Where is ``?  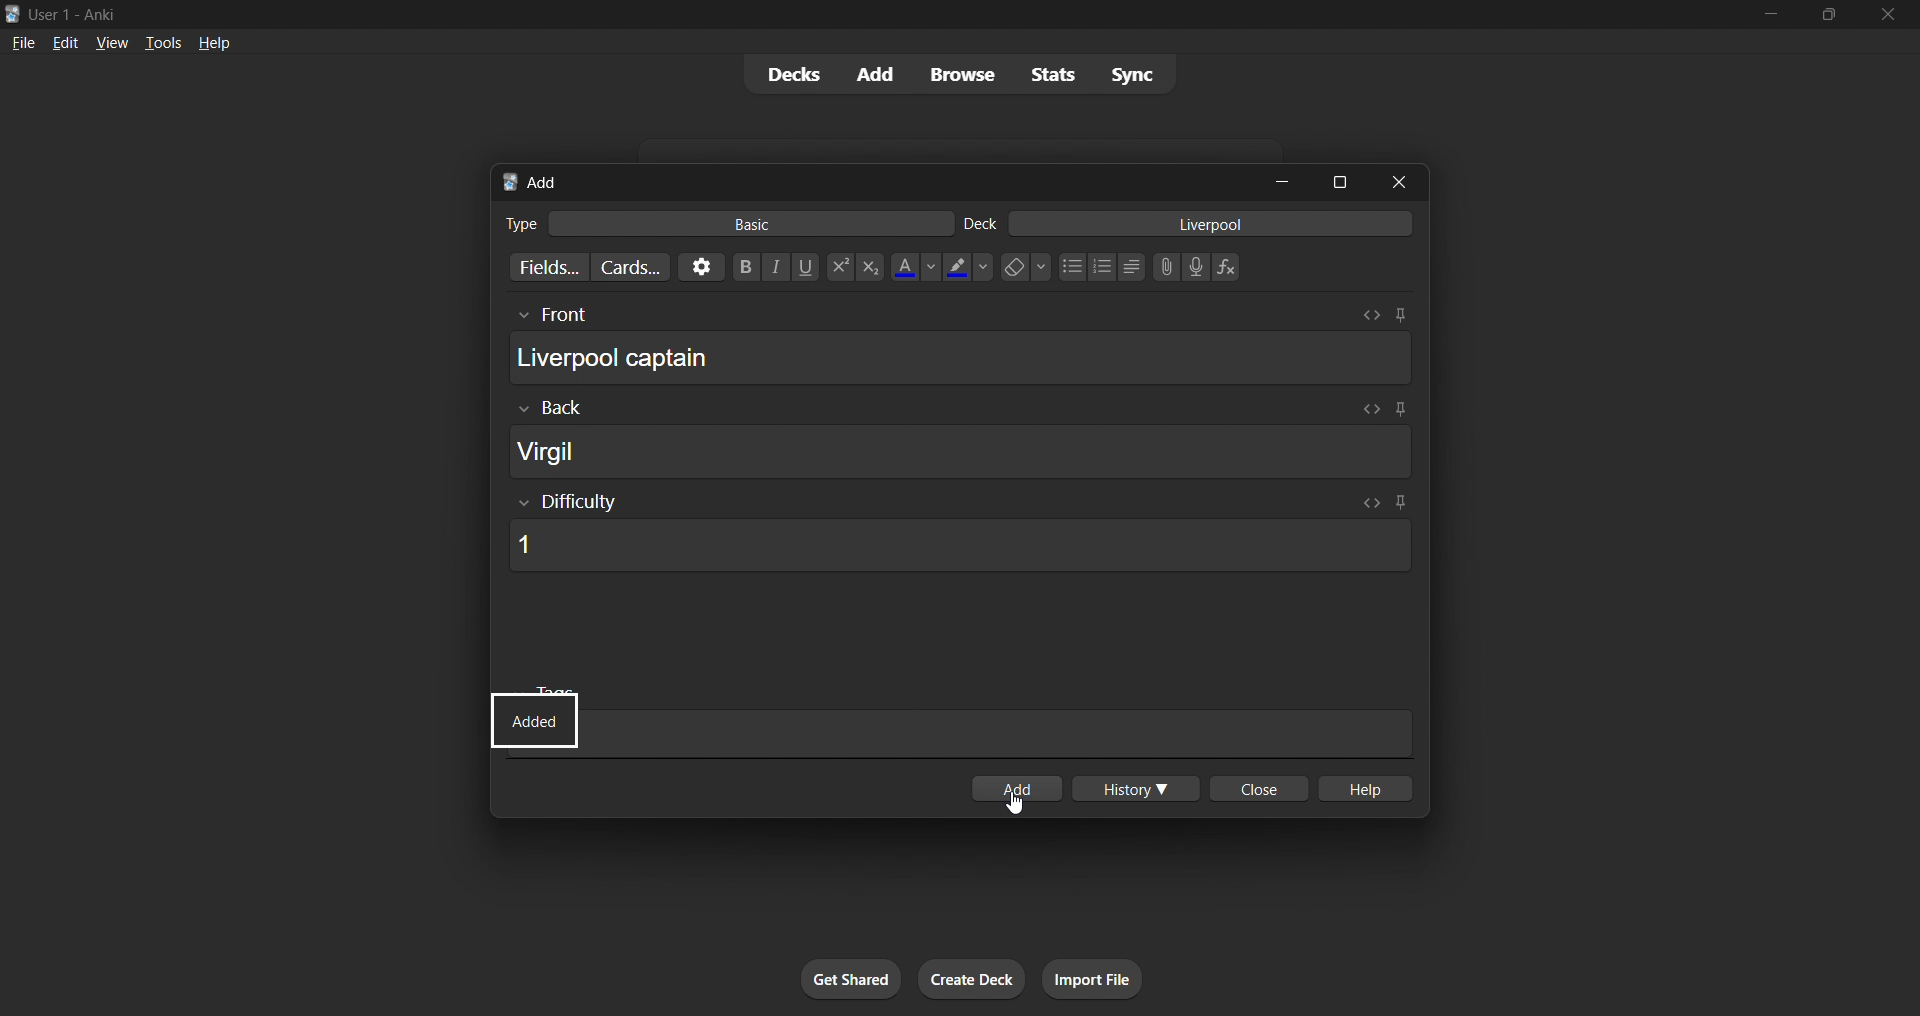
 is located at coordinates (551, 316).